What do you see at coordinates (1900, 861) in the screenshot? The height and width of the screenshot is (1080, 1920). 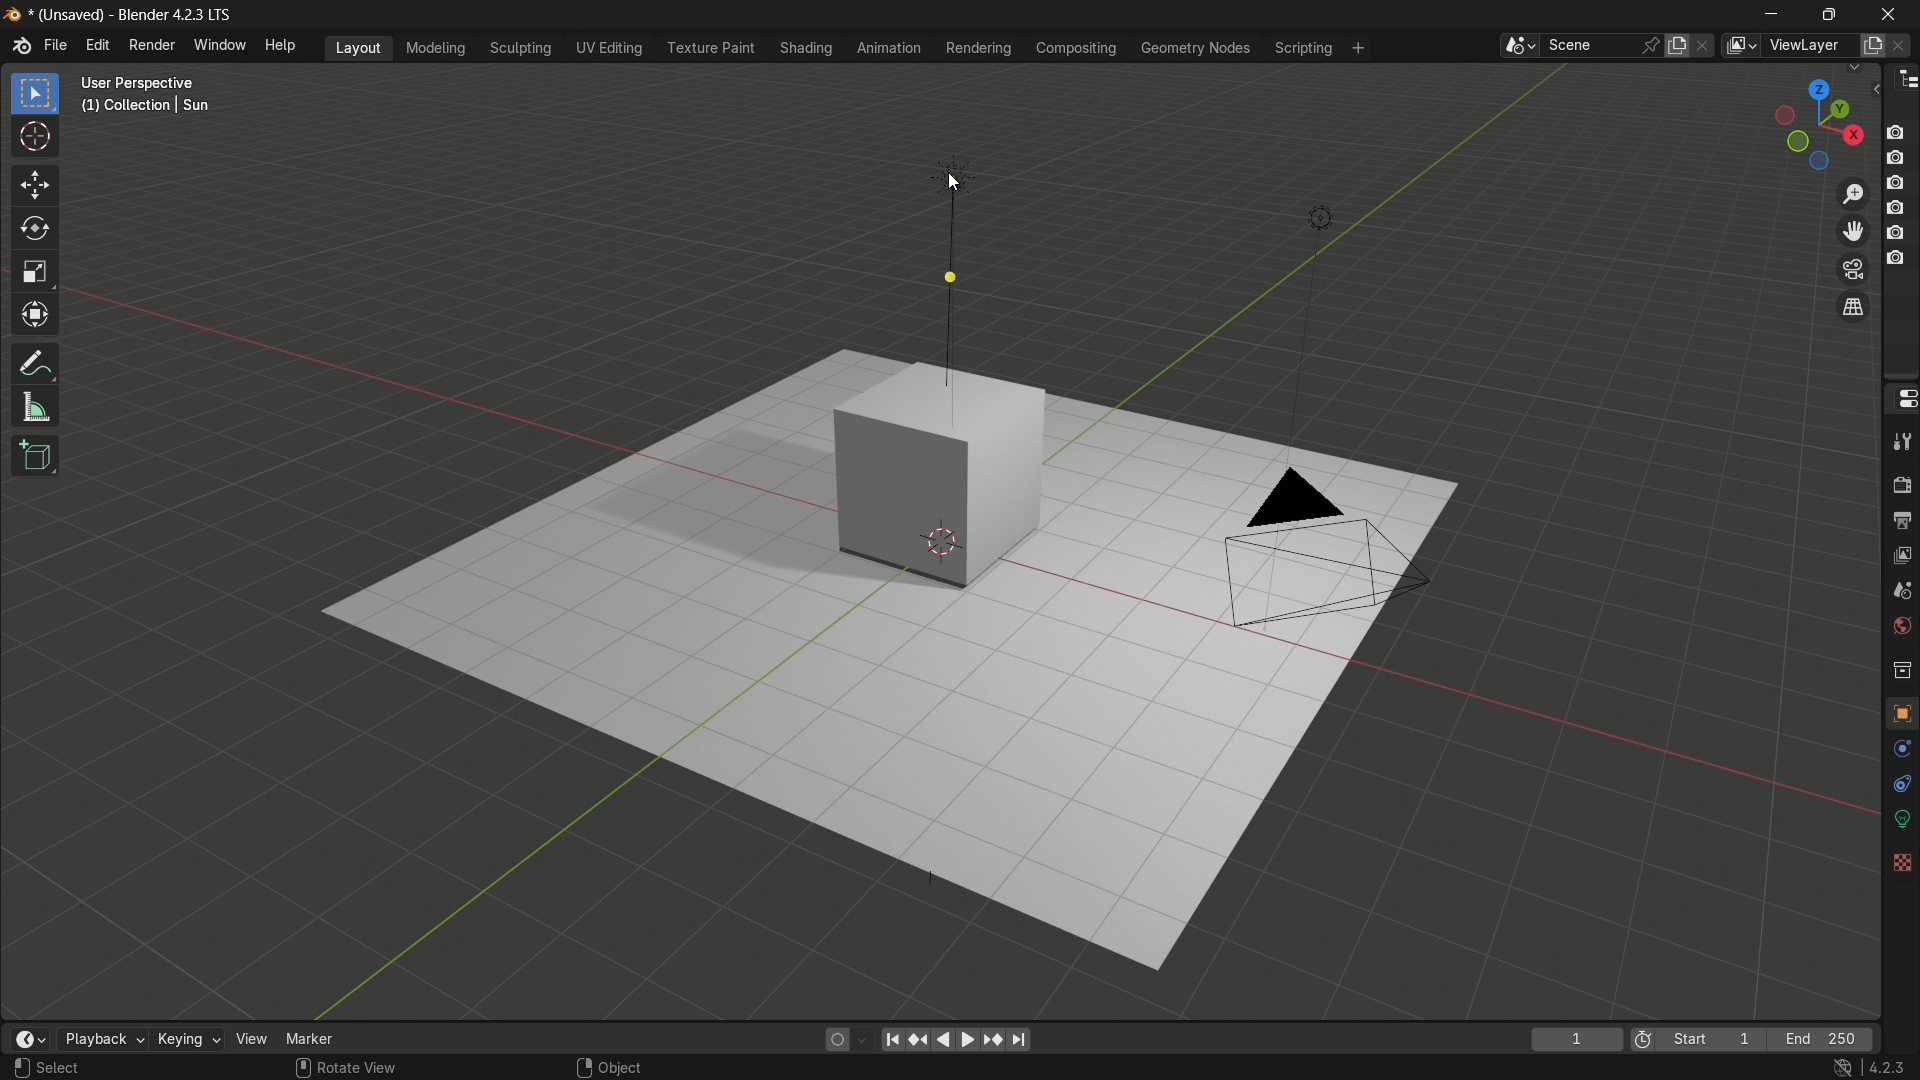 I see `textures` at bounding box center [1900, 861].